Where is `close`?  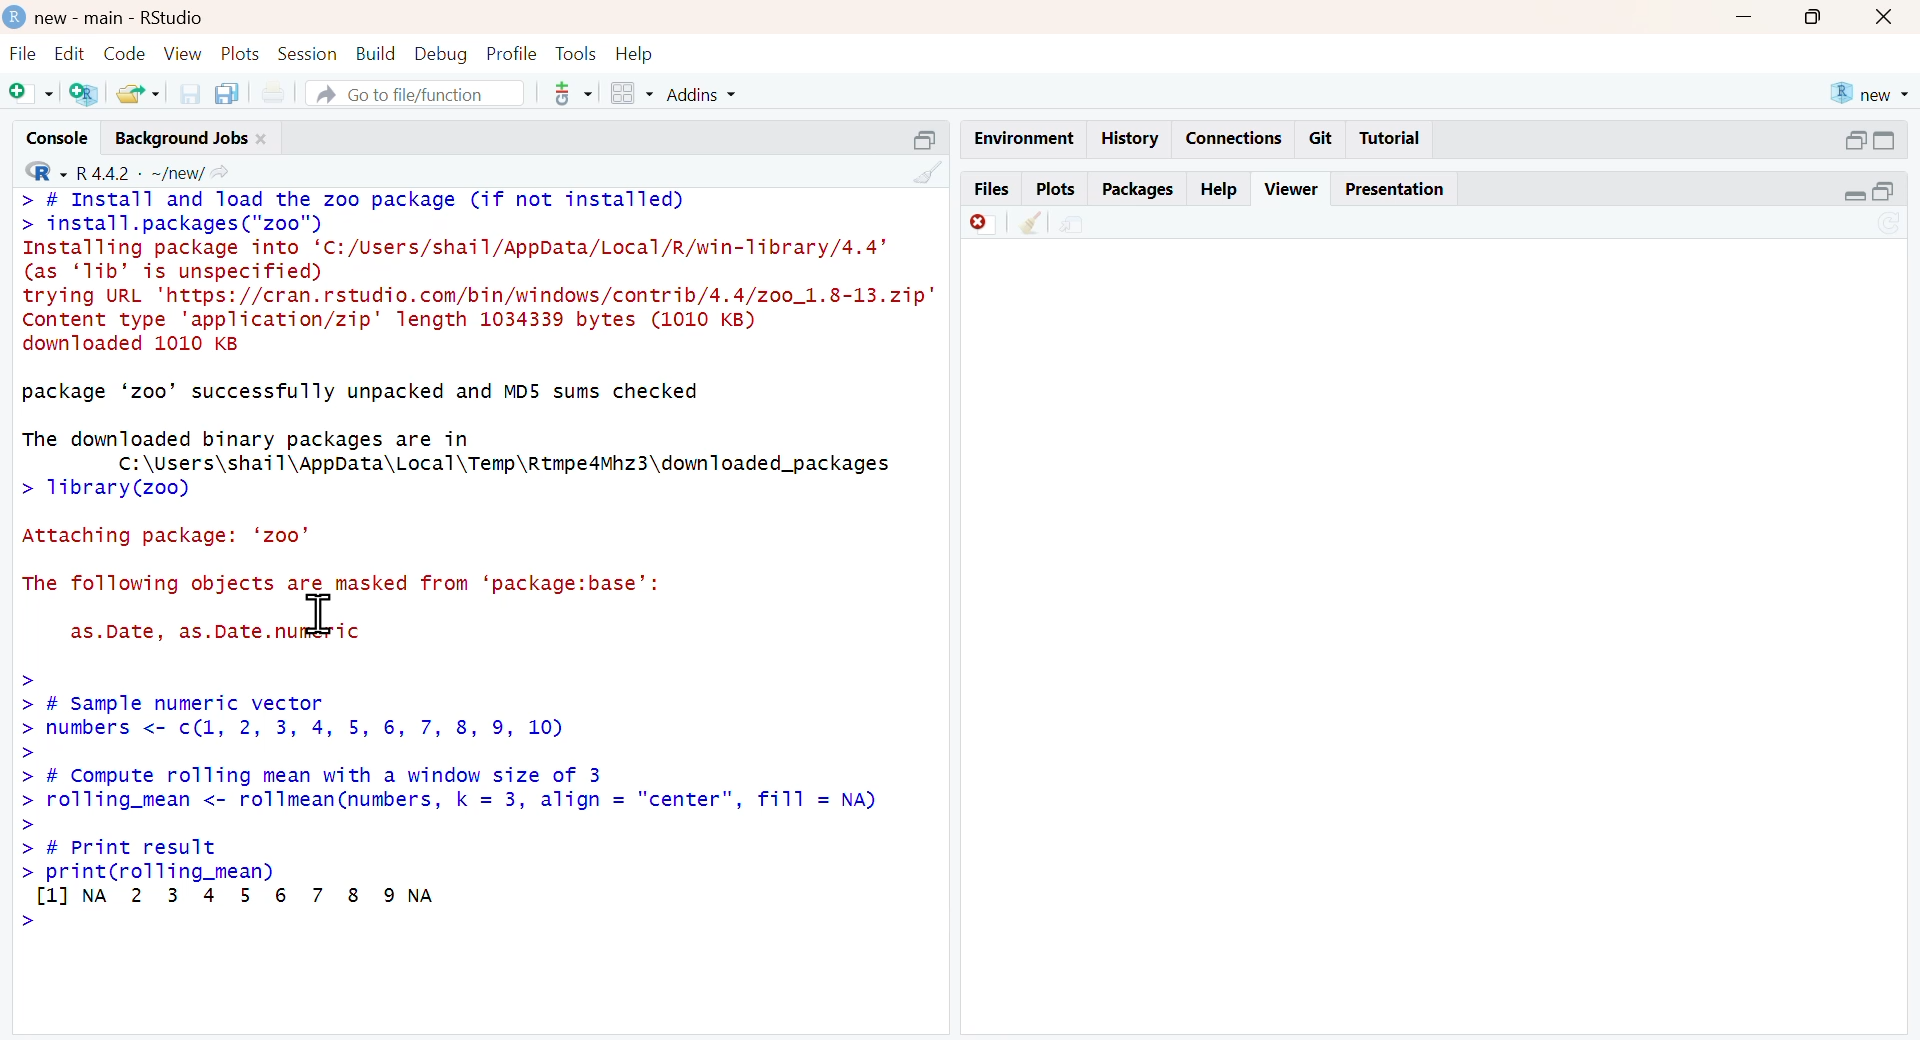 close is located at coordinates (262, 140).